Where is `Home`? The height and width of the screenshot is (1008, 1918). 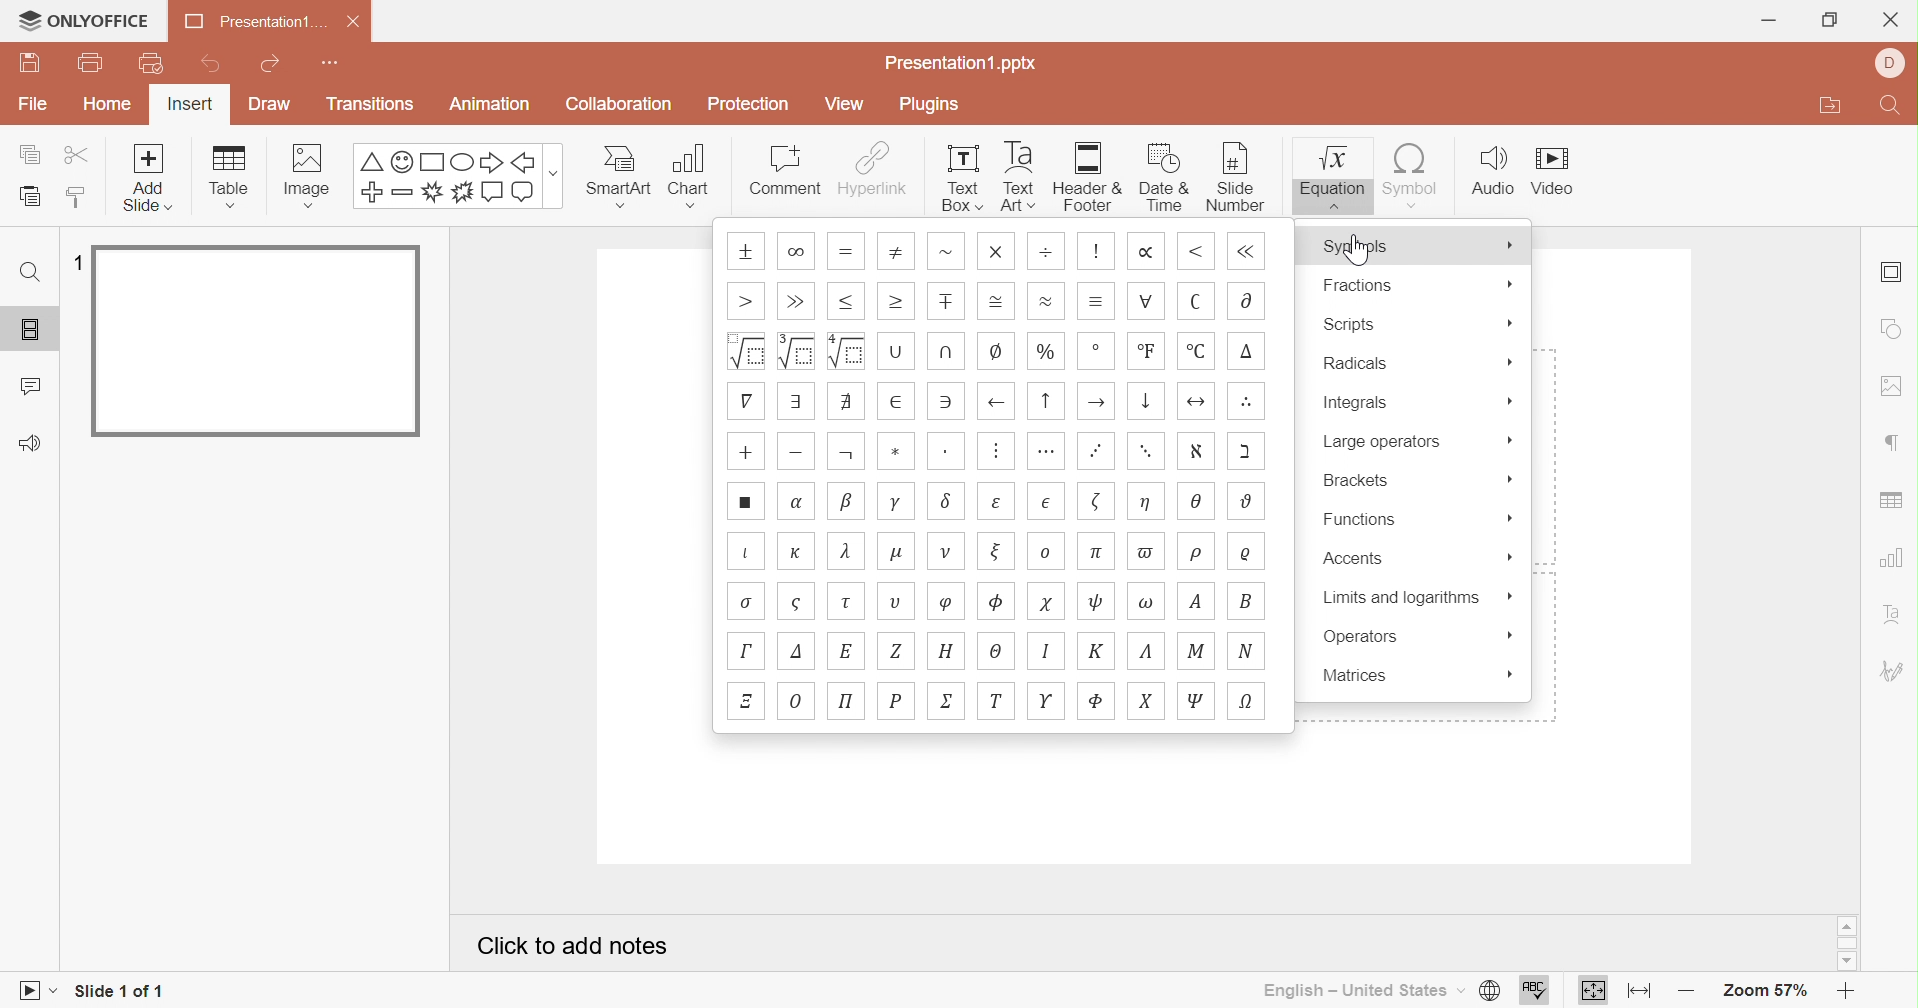
Home is located at coordinates (105, 106).